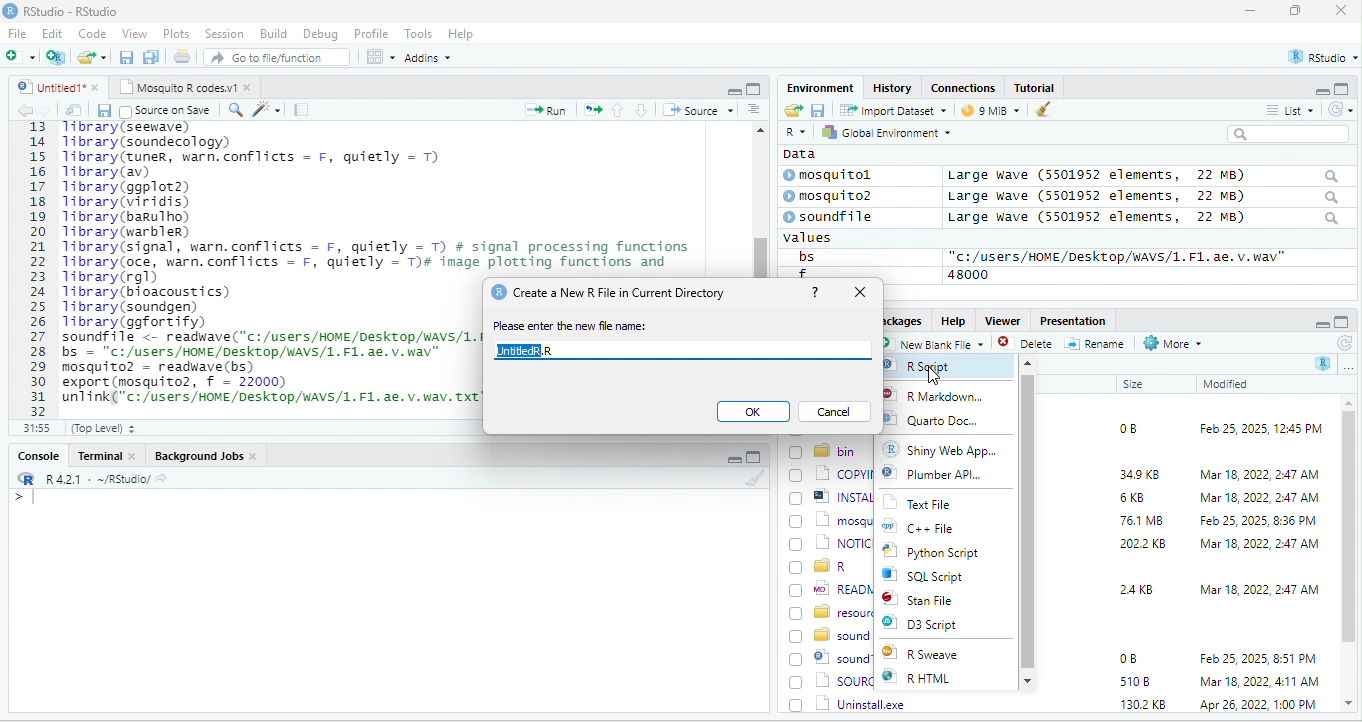 This screenshot has width=1362, height=722. What do you see at coordinates (542, 110) in the screenshot?
I see `Run` at bounding box center [542, 110].